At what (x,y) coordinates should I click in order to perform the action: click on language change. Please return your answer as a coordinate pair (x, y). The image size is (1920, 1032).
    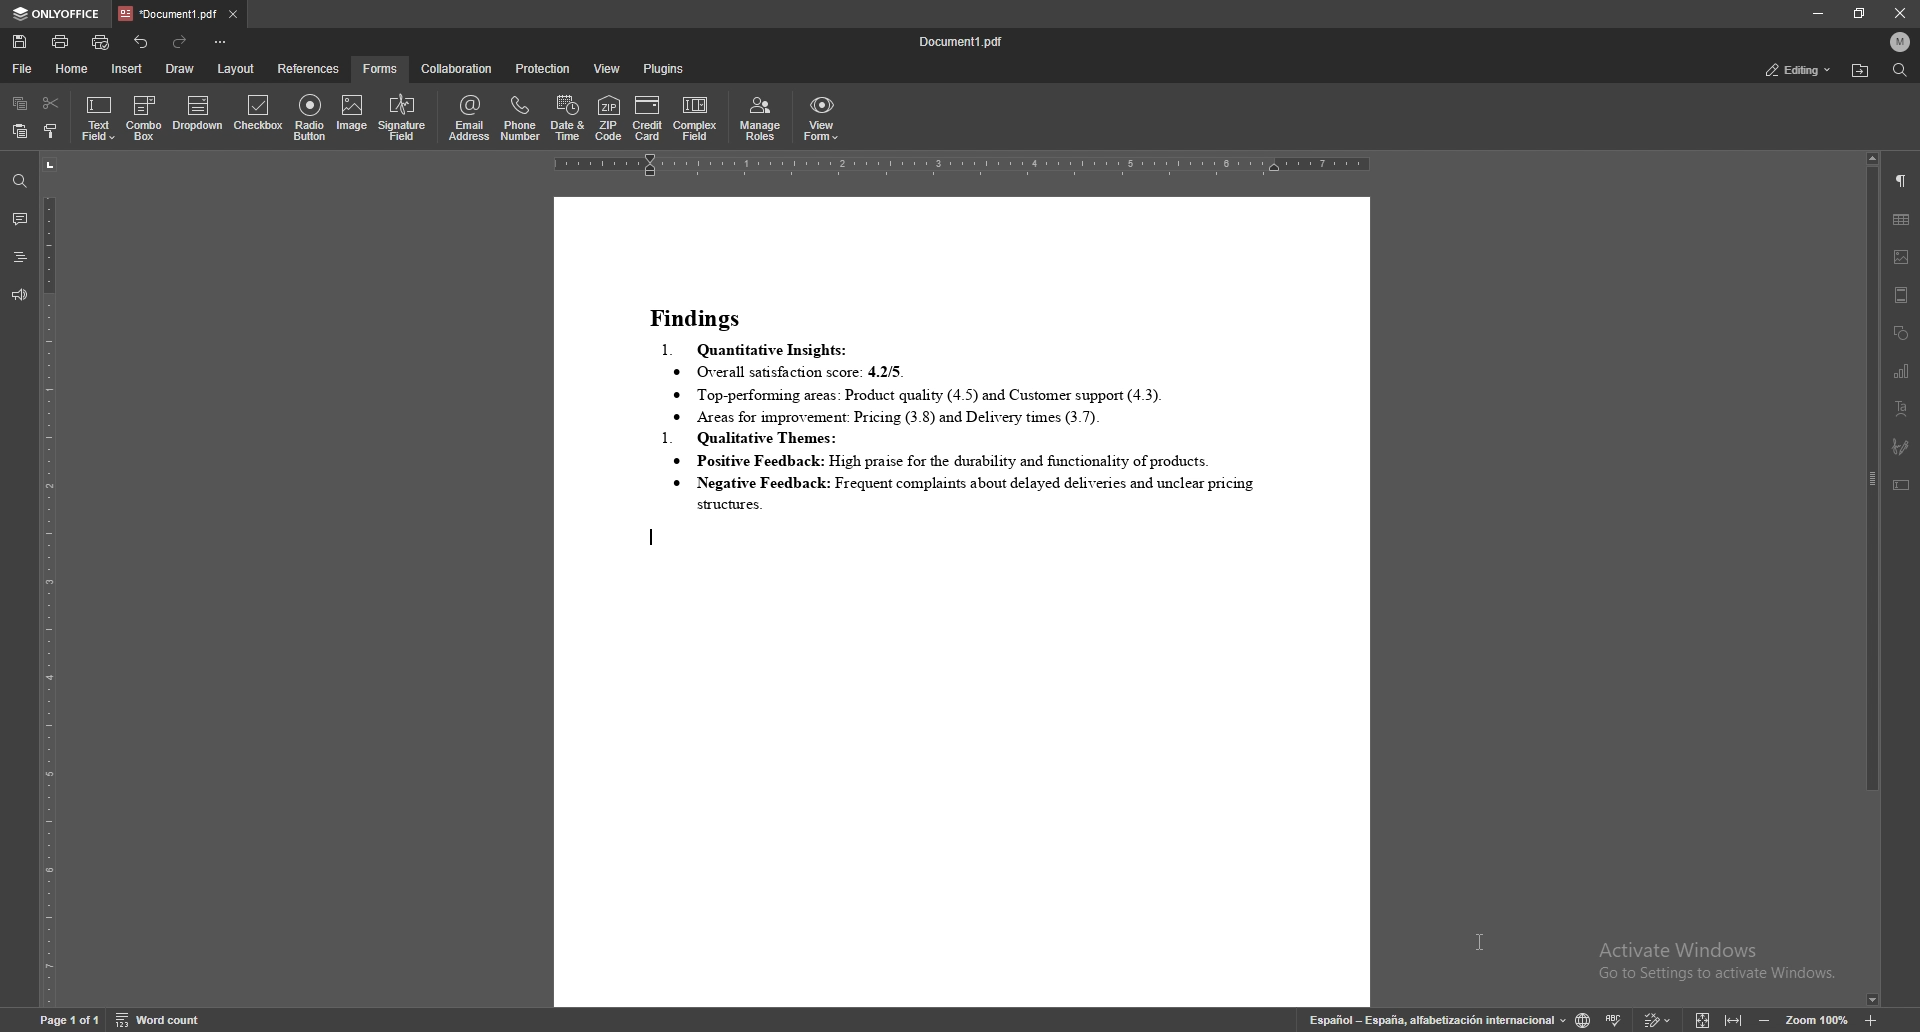
    Looking at the image, I should click on (1436, 1018).